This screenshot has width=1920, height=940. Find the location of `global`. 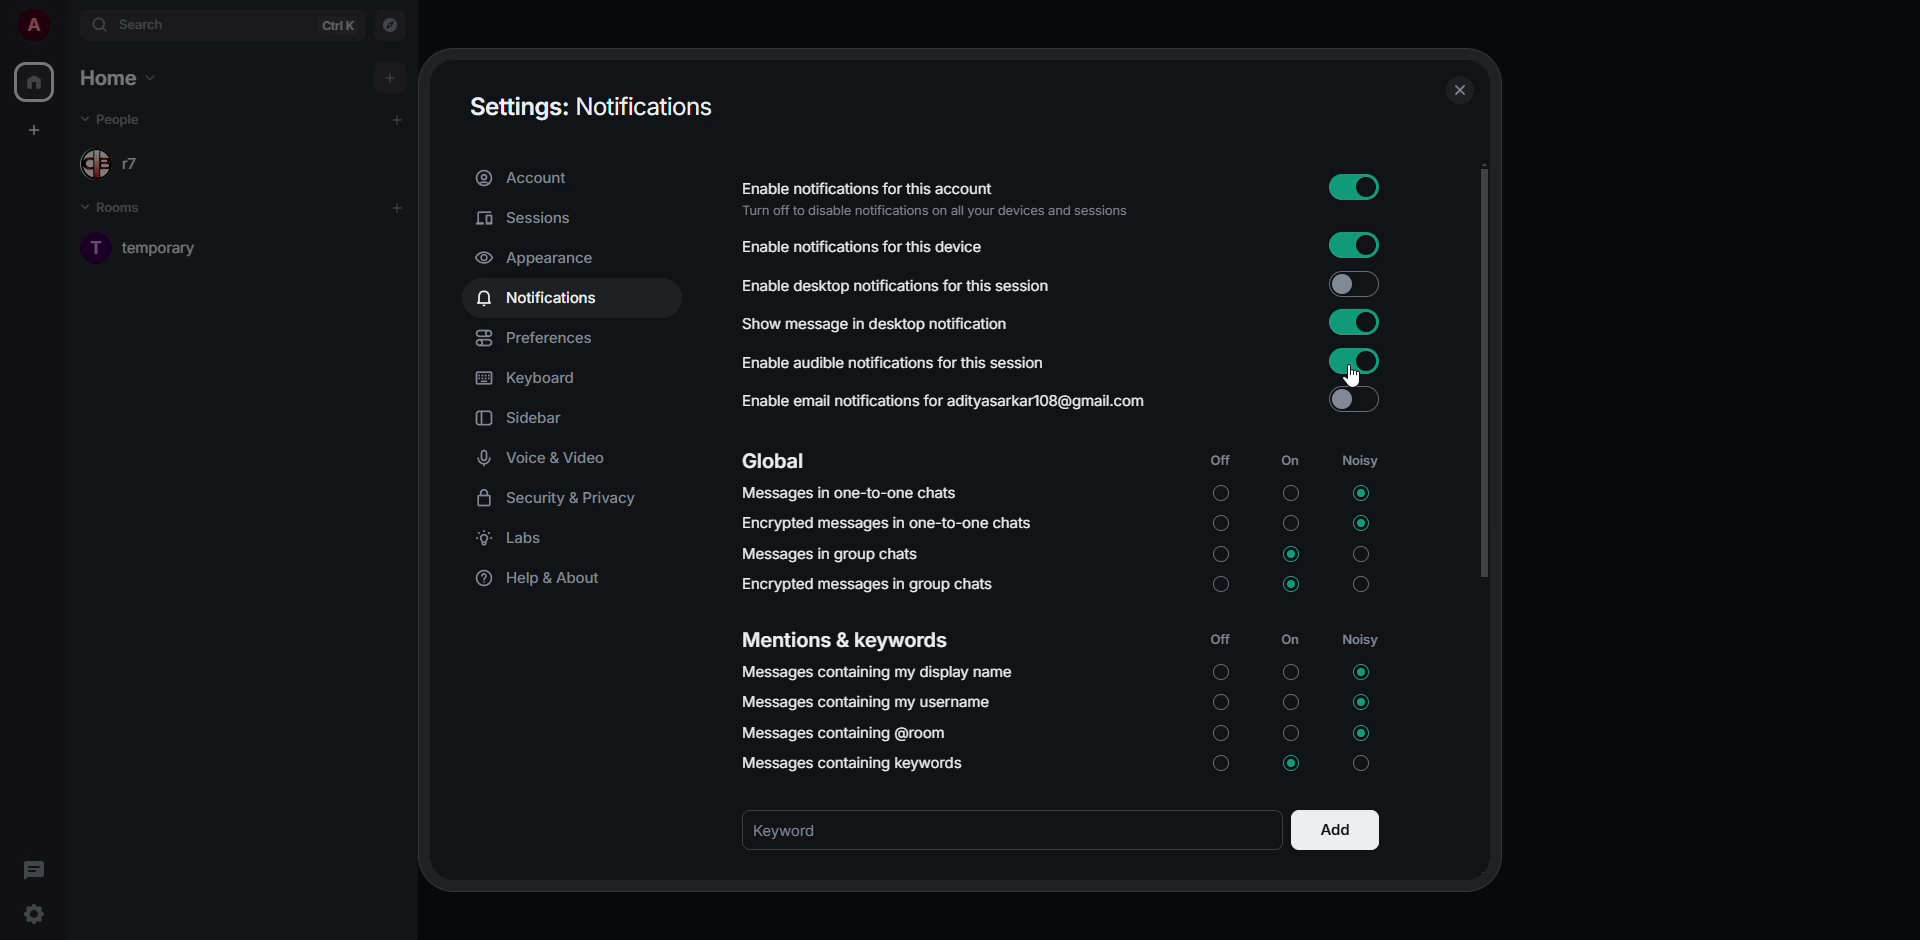

global is located at coordinates (776, 461).